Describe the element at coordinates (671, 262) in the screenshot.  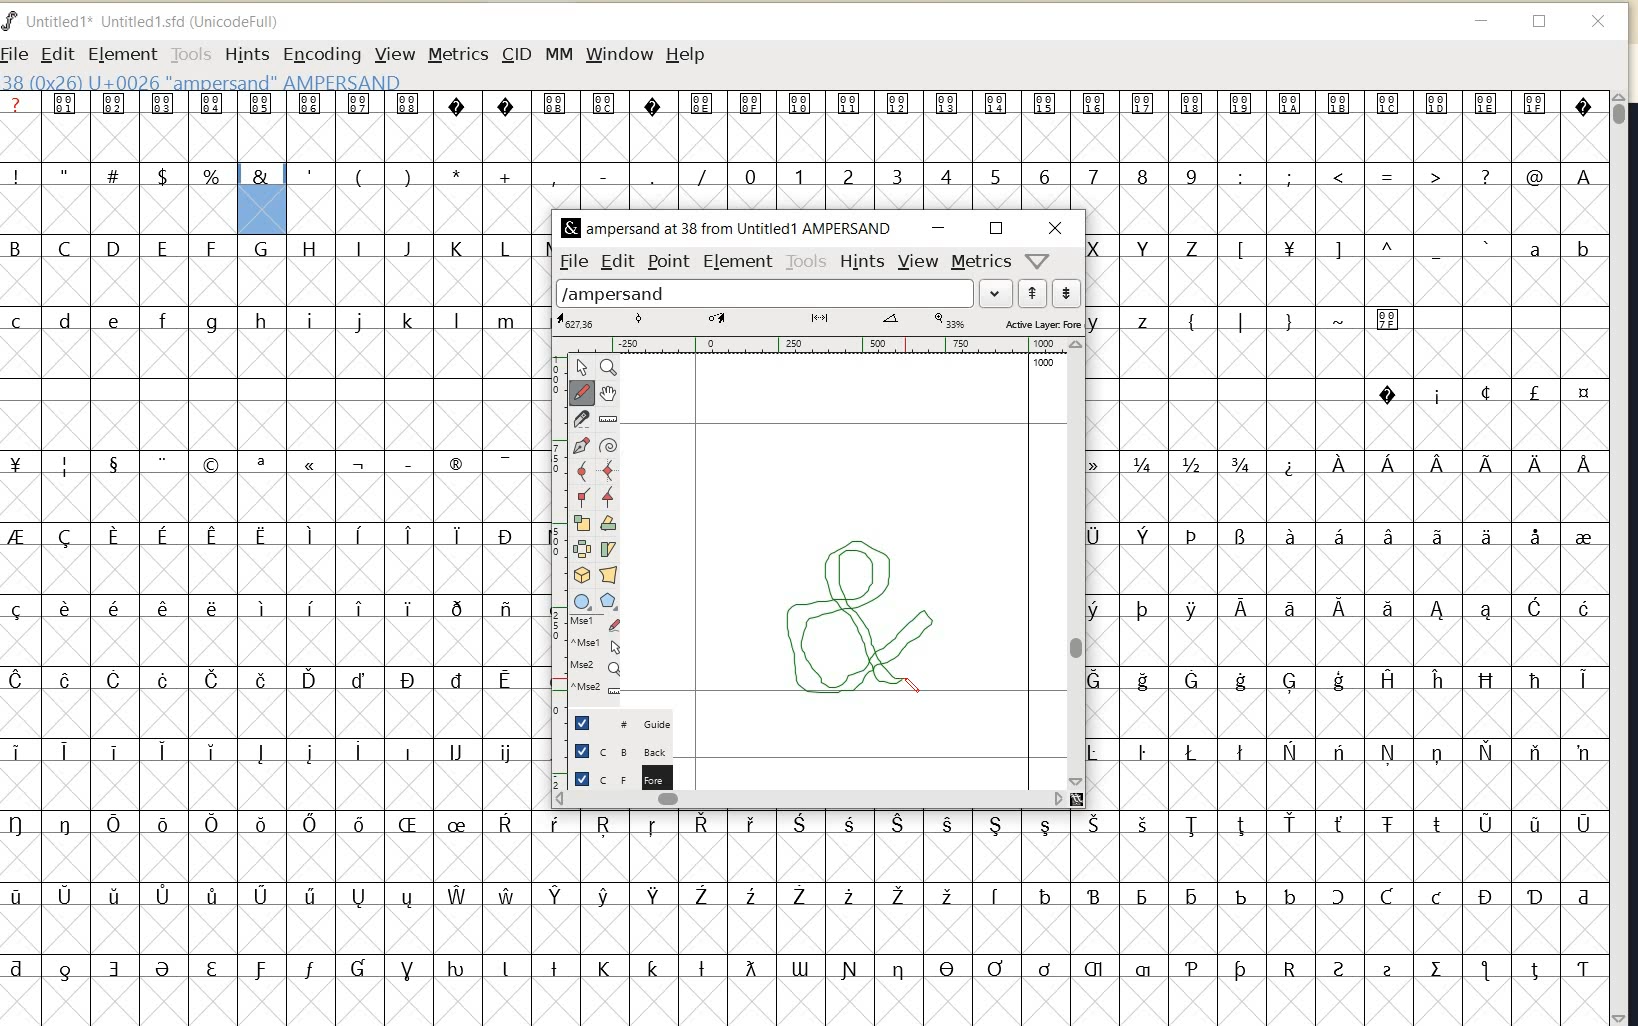
I see `POINT` at that location.